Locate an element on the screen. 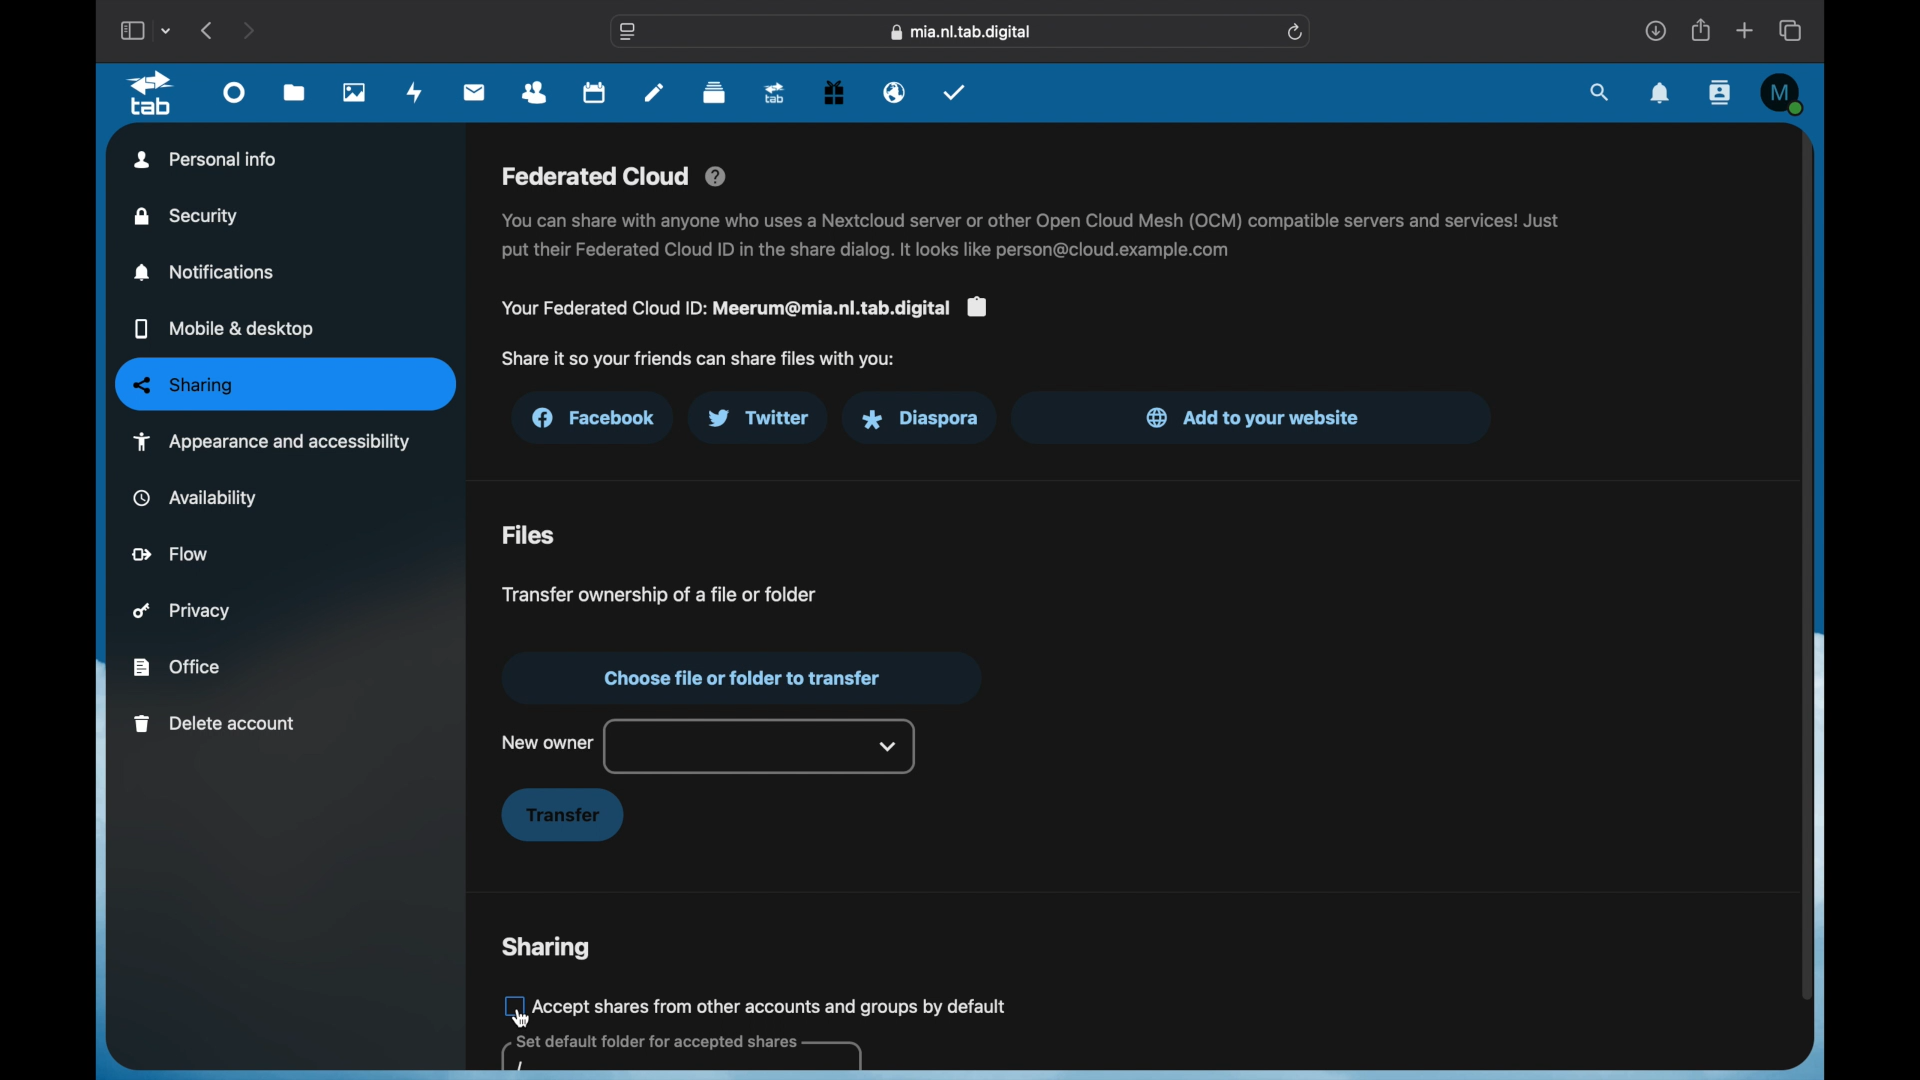  deck is located at coordinates (714, 93).